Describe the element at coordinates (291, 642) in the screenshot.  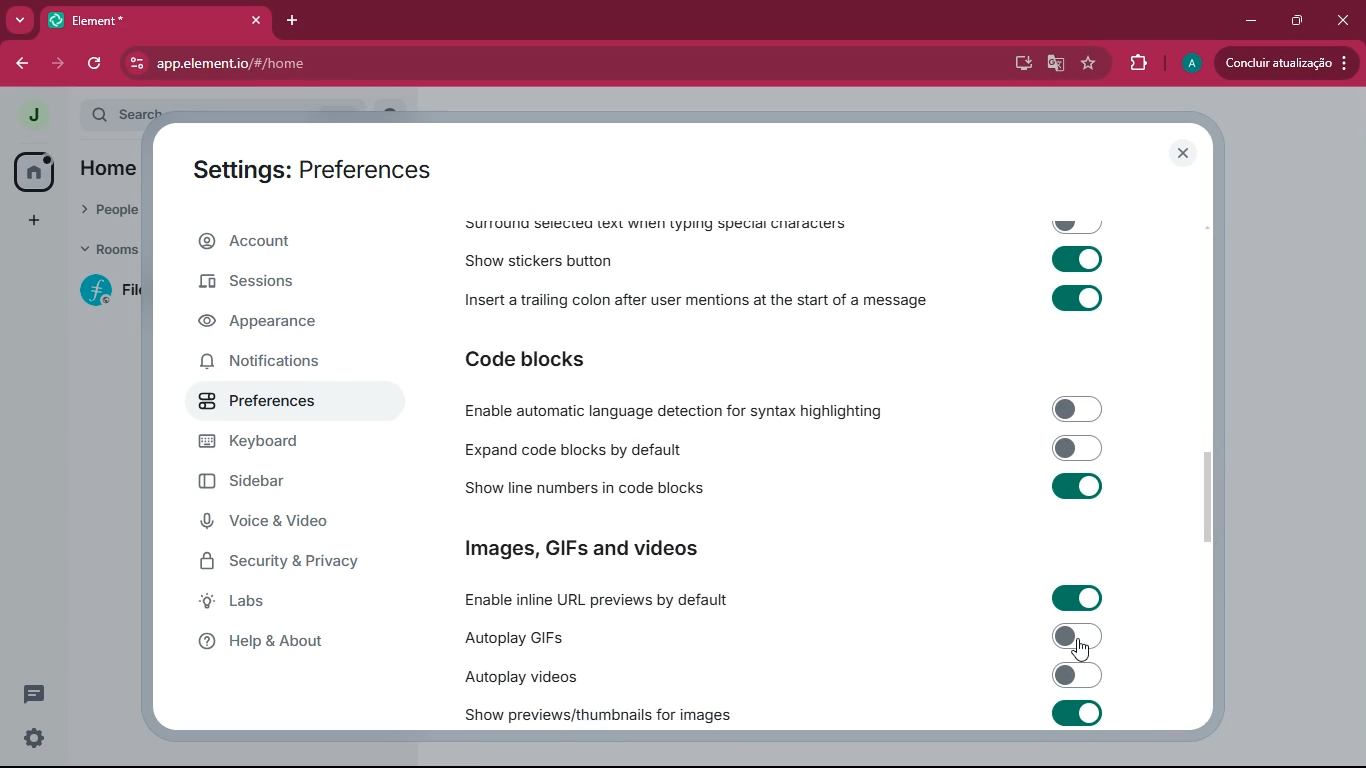
I see `help` at that location.